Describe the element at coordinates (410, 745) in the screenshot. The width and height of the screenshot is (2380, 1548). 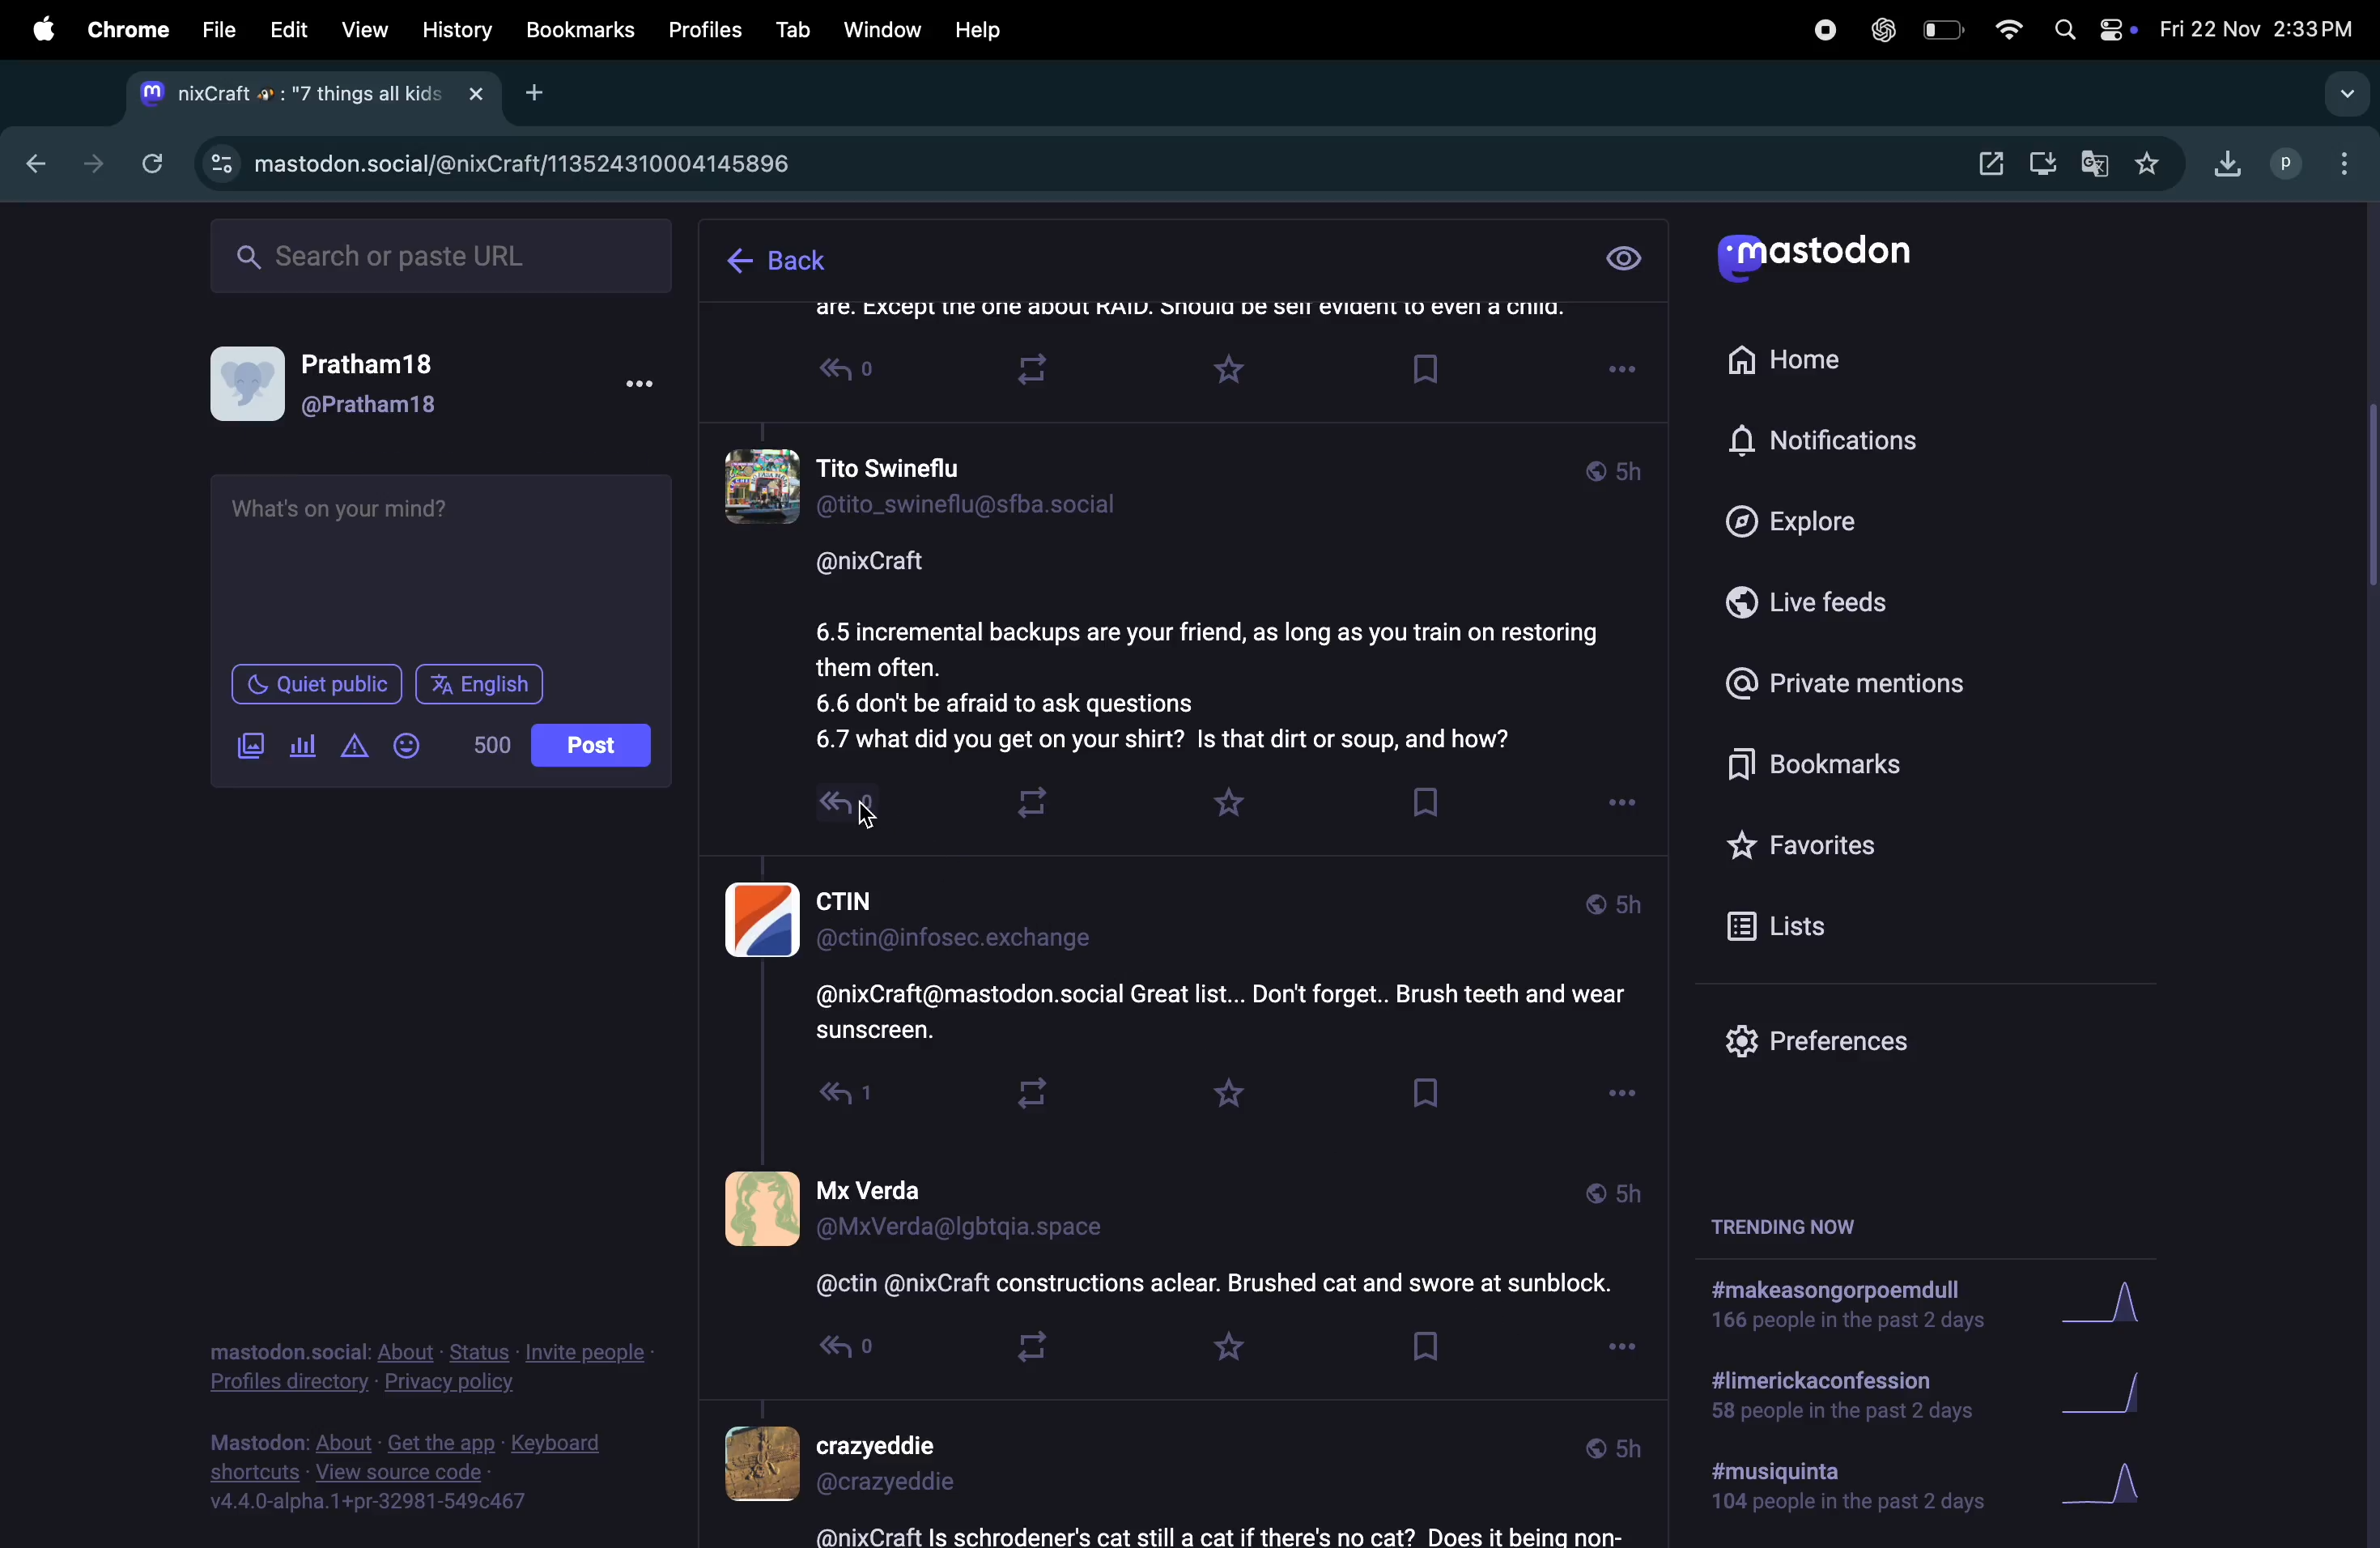
I see `emoji` at that location.